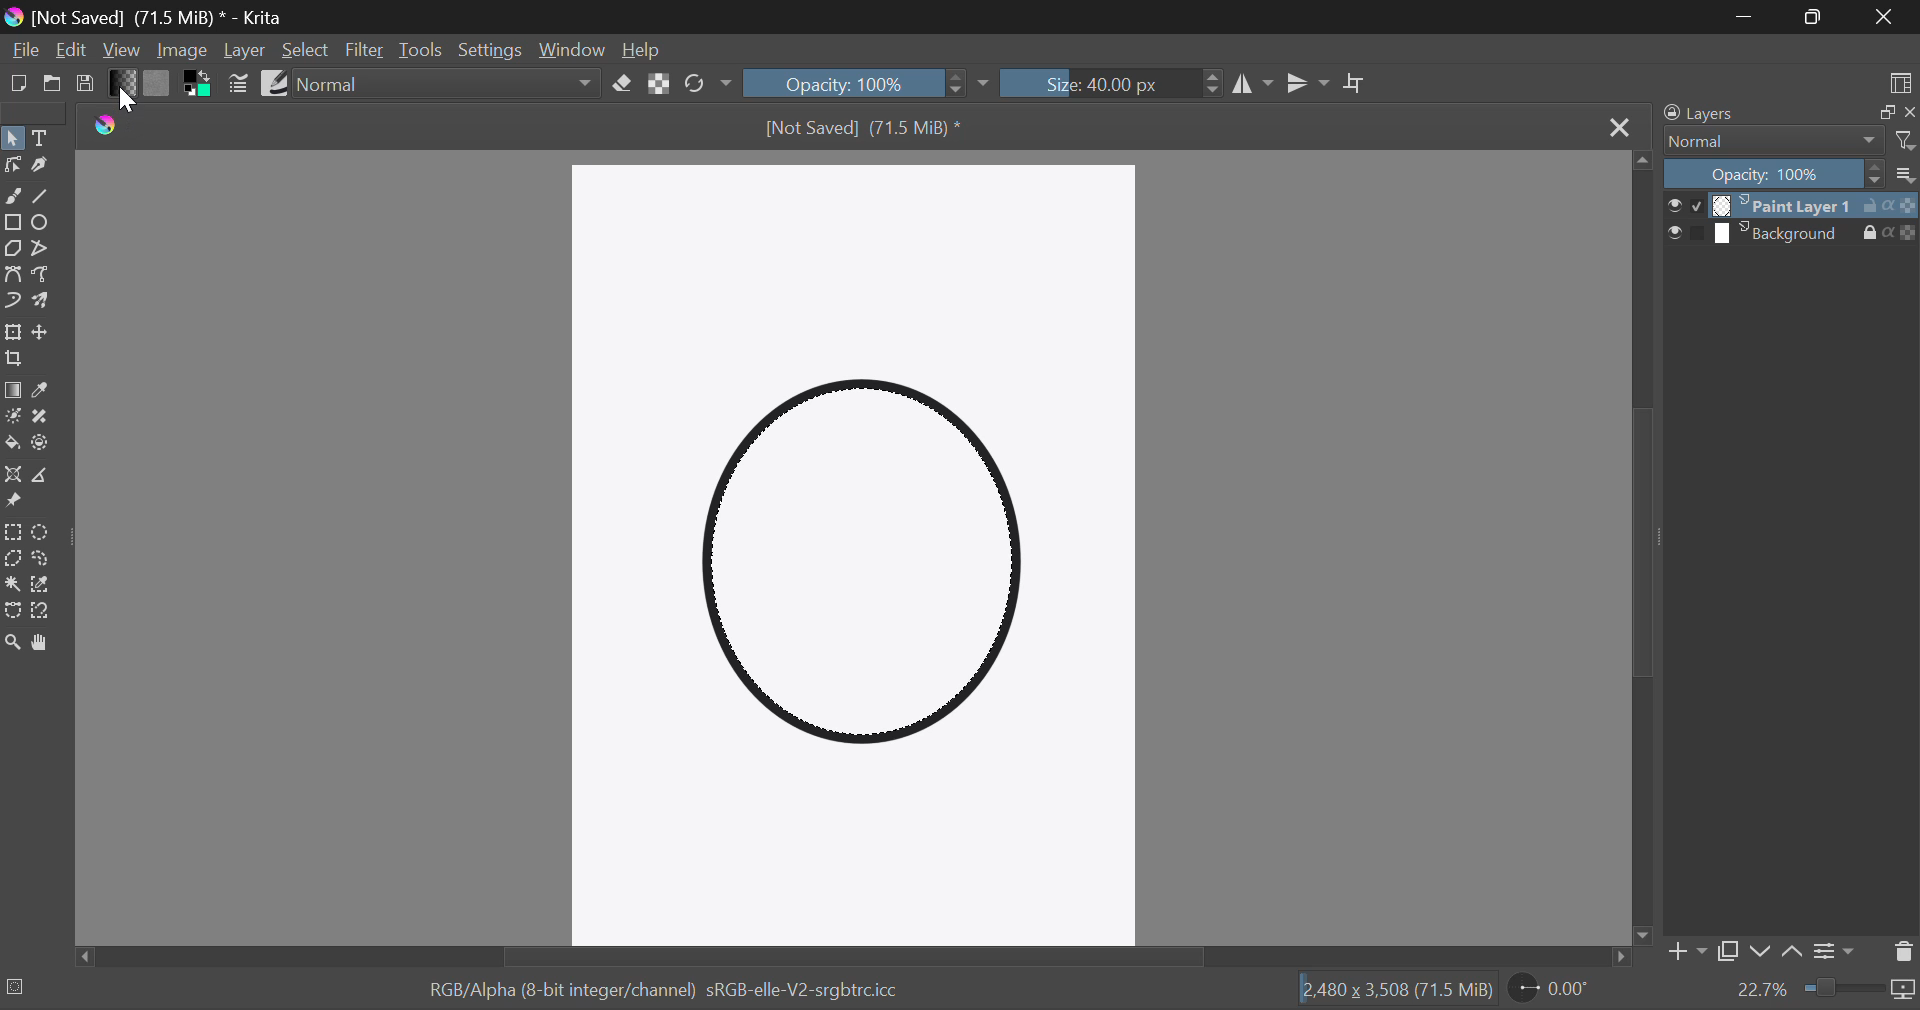 This screenshot has height=1010, width=1920. Describe the element at coordinates (44, 139) in the screenshot. I see `Text` at that location.